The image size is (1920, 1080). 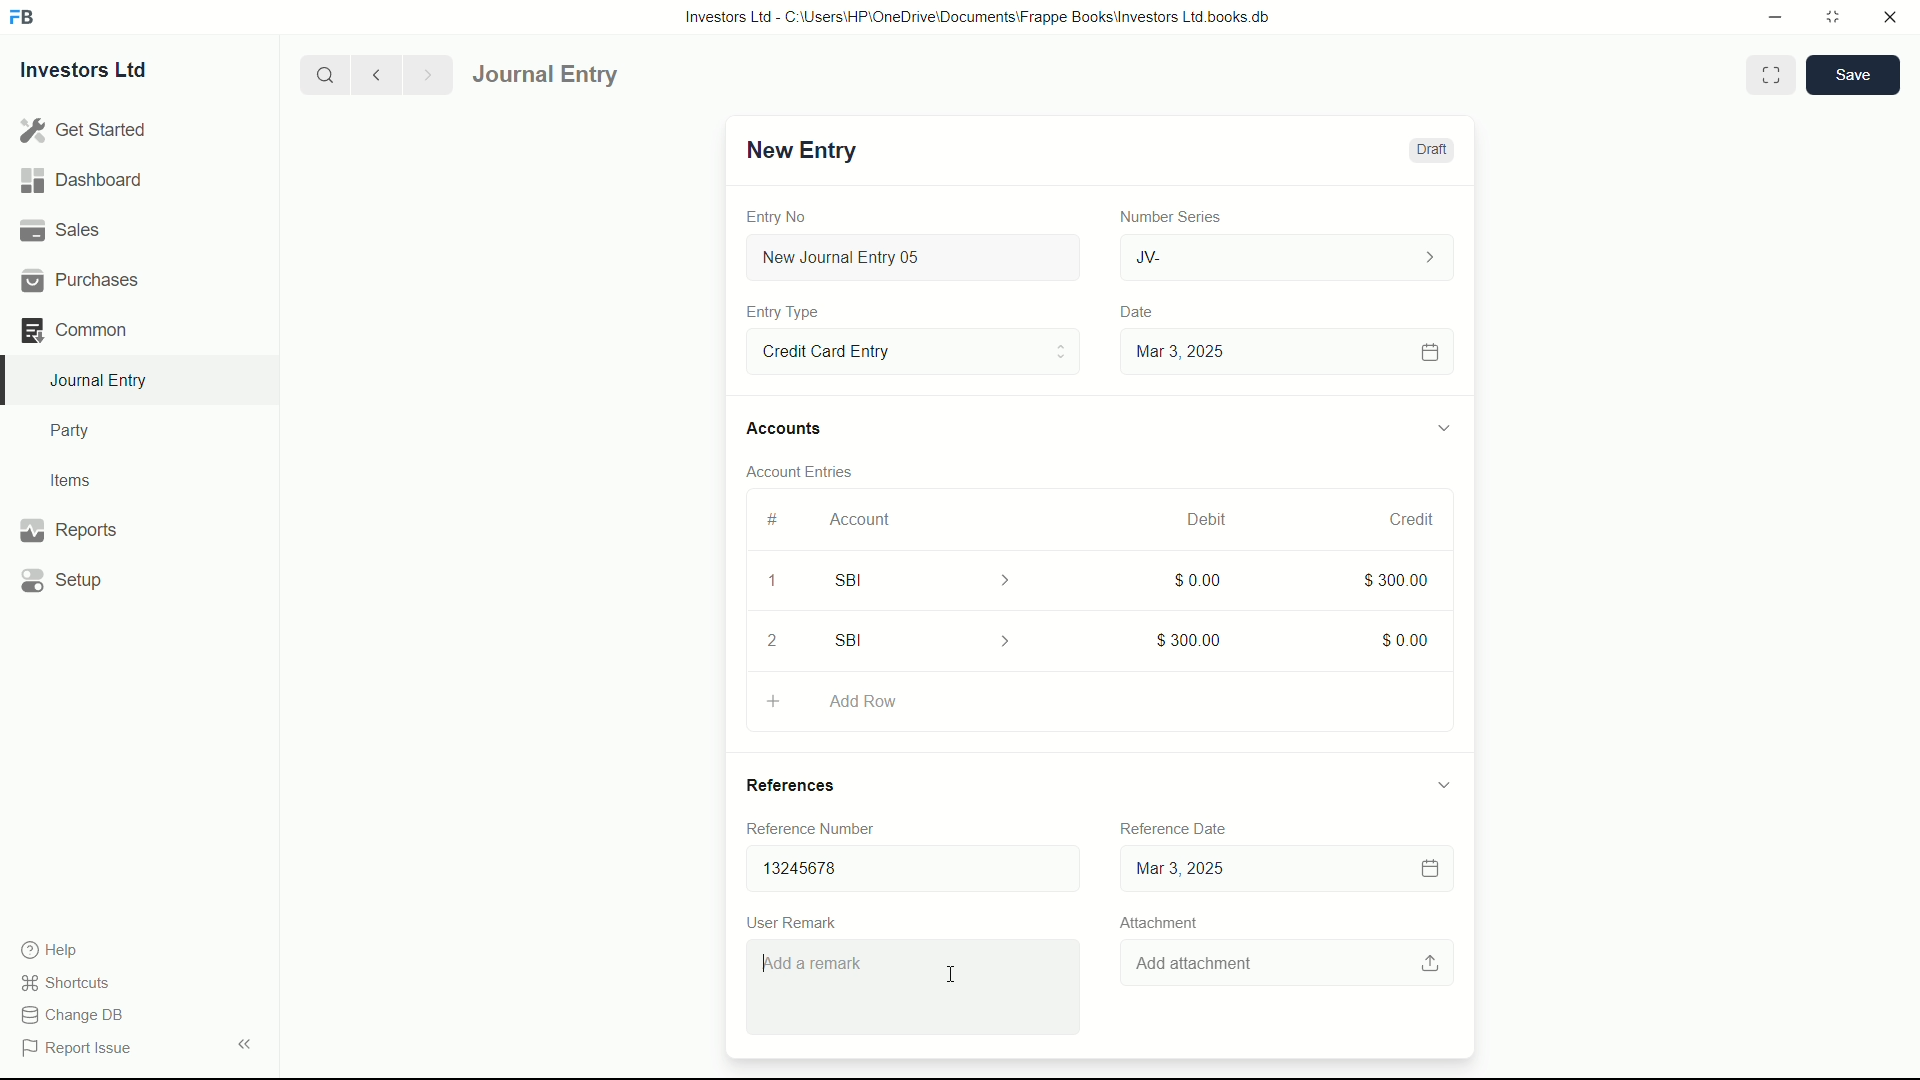 I want to click on Attachment, so click(x=1158, y=922).